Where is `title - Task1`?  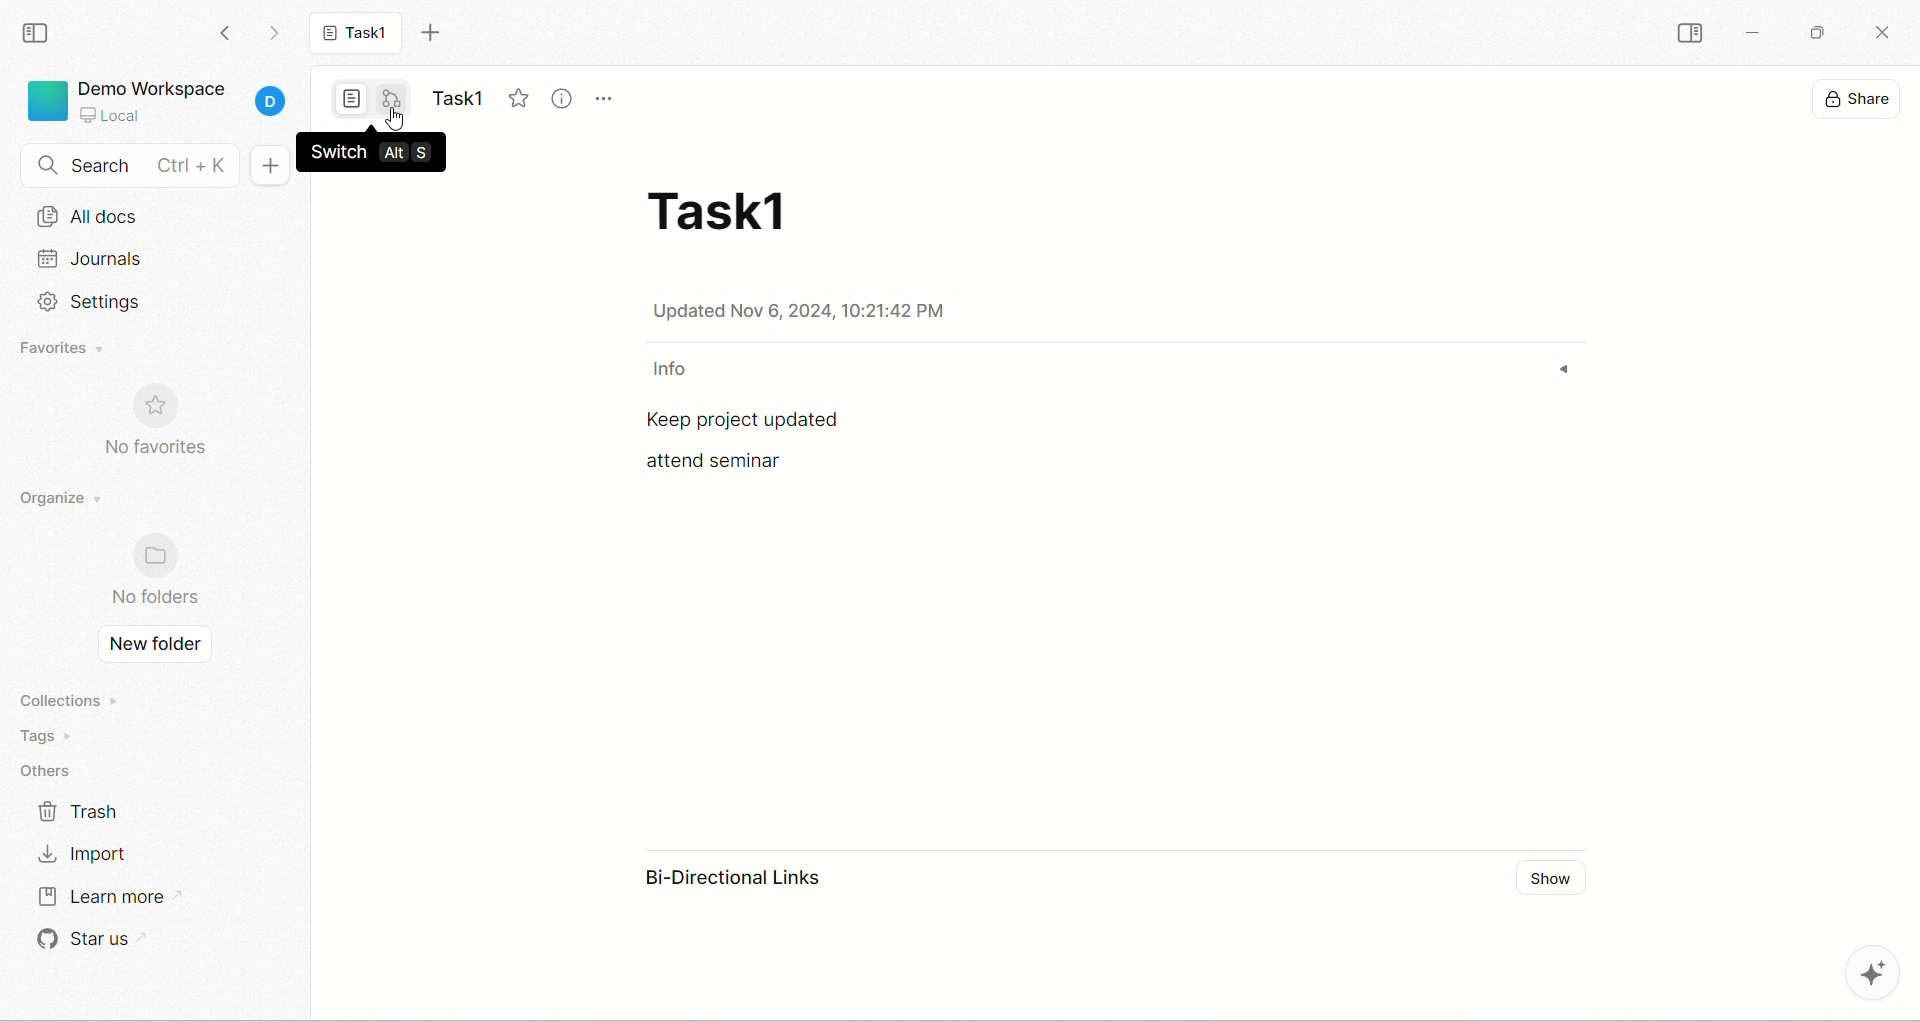 title - Task1 is located at coordinates (687, 210).